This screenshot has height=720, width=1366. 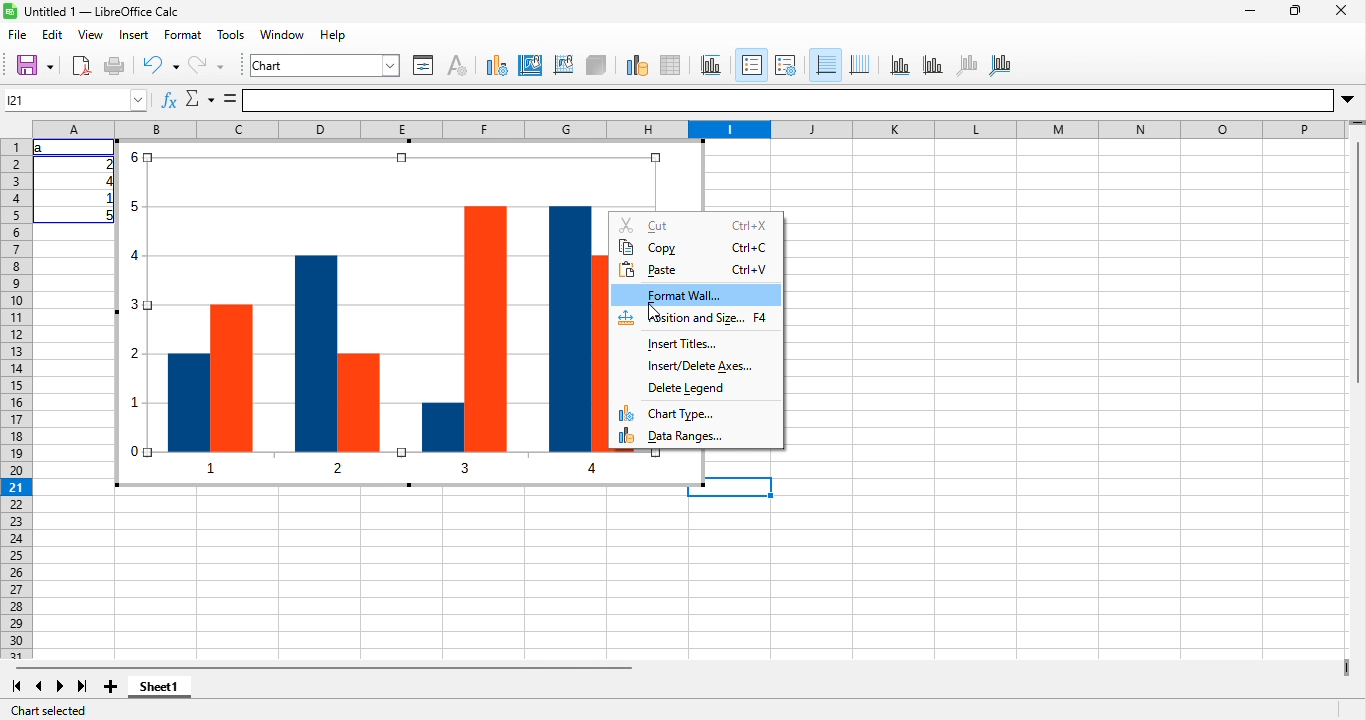 What do you see at coordinates (671, 67) in the screenshot?
I see `data table` at bounding box center [671, 67].